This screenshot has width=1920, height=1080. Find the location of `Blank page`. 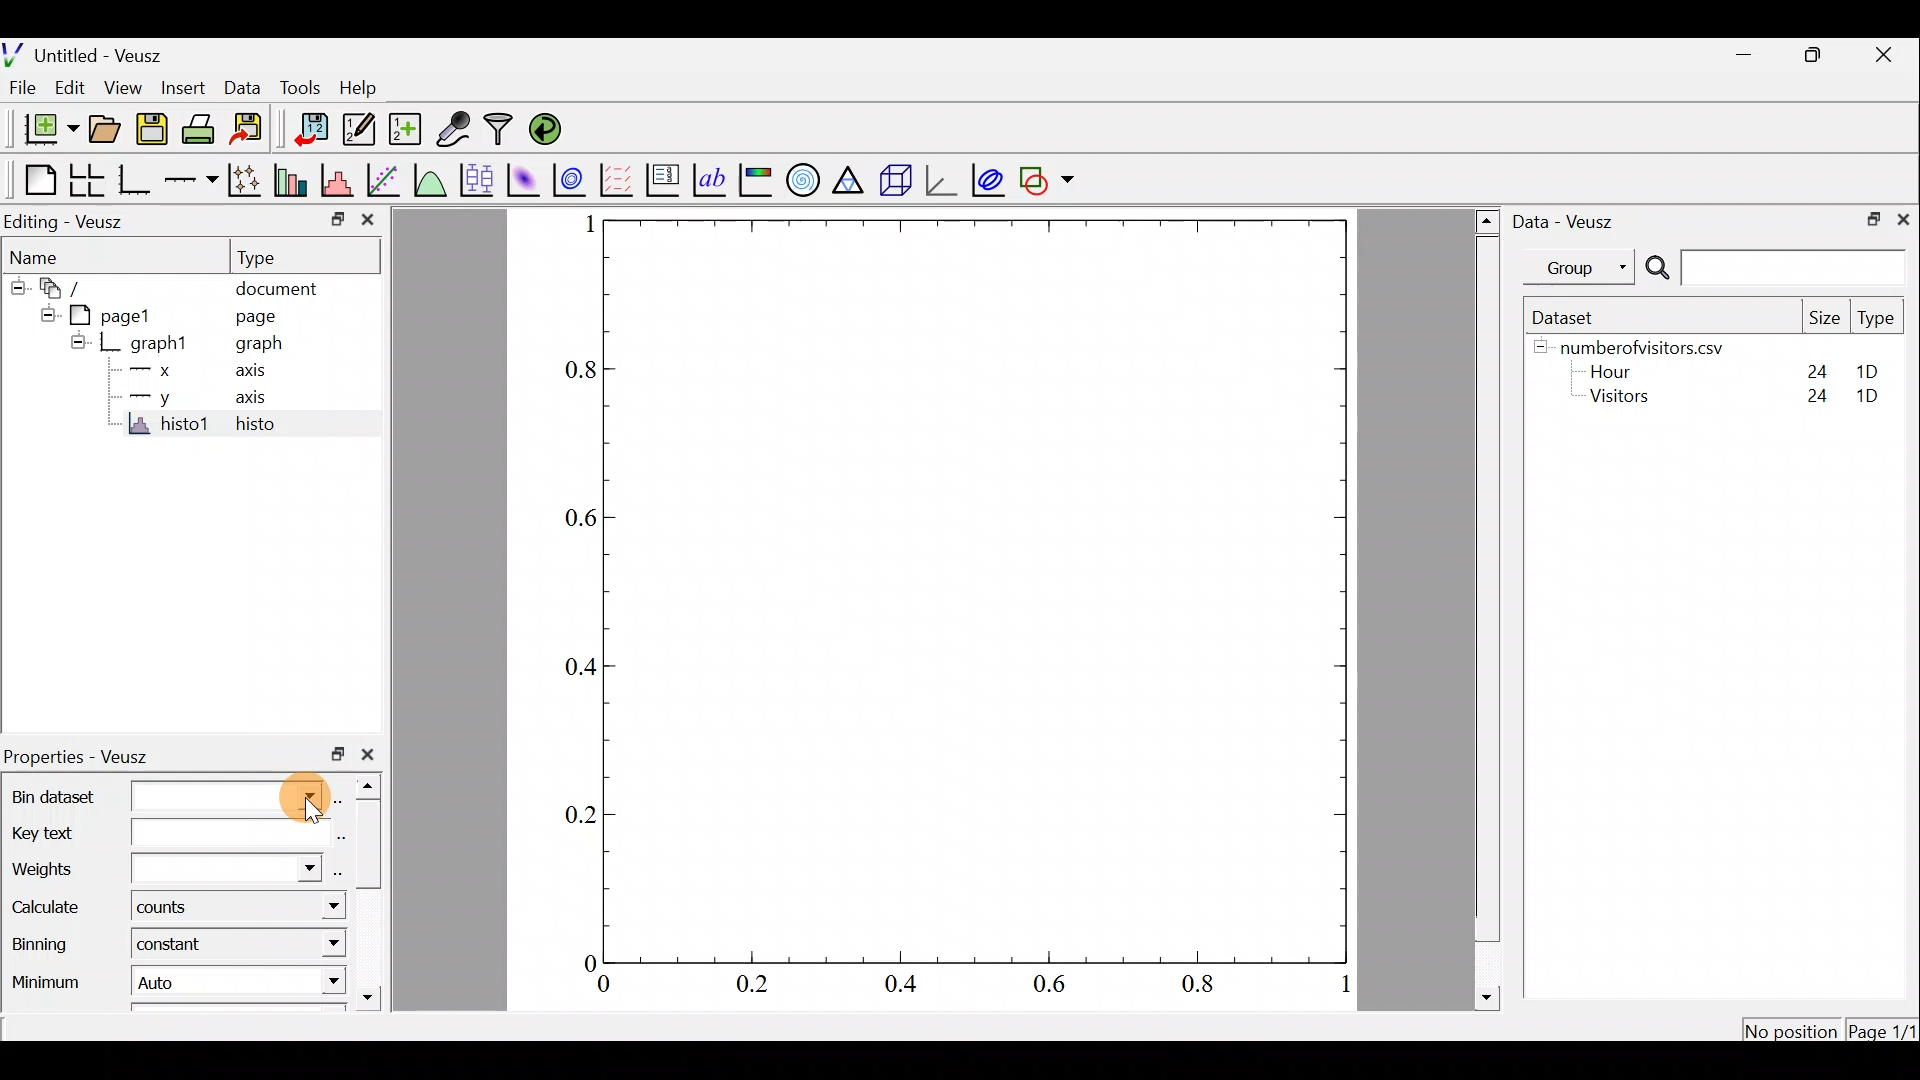

Blank page is located at coordinates (34, 178).